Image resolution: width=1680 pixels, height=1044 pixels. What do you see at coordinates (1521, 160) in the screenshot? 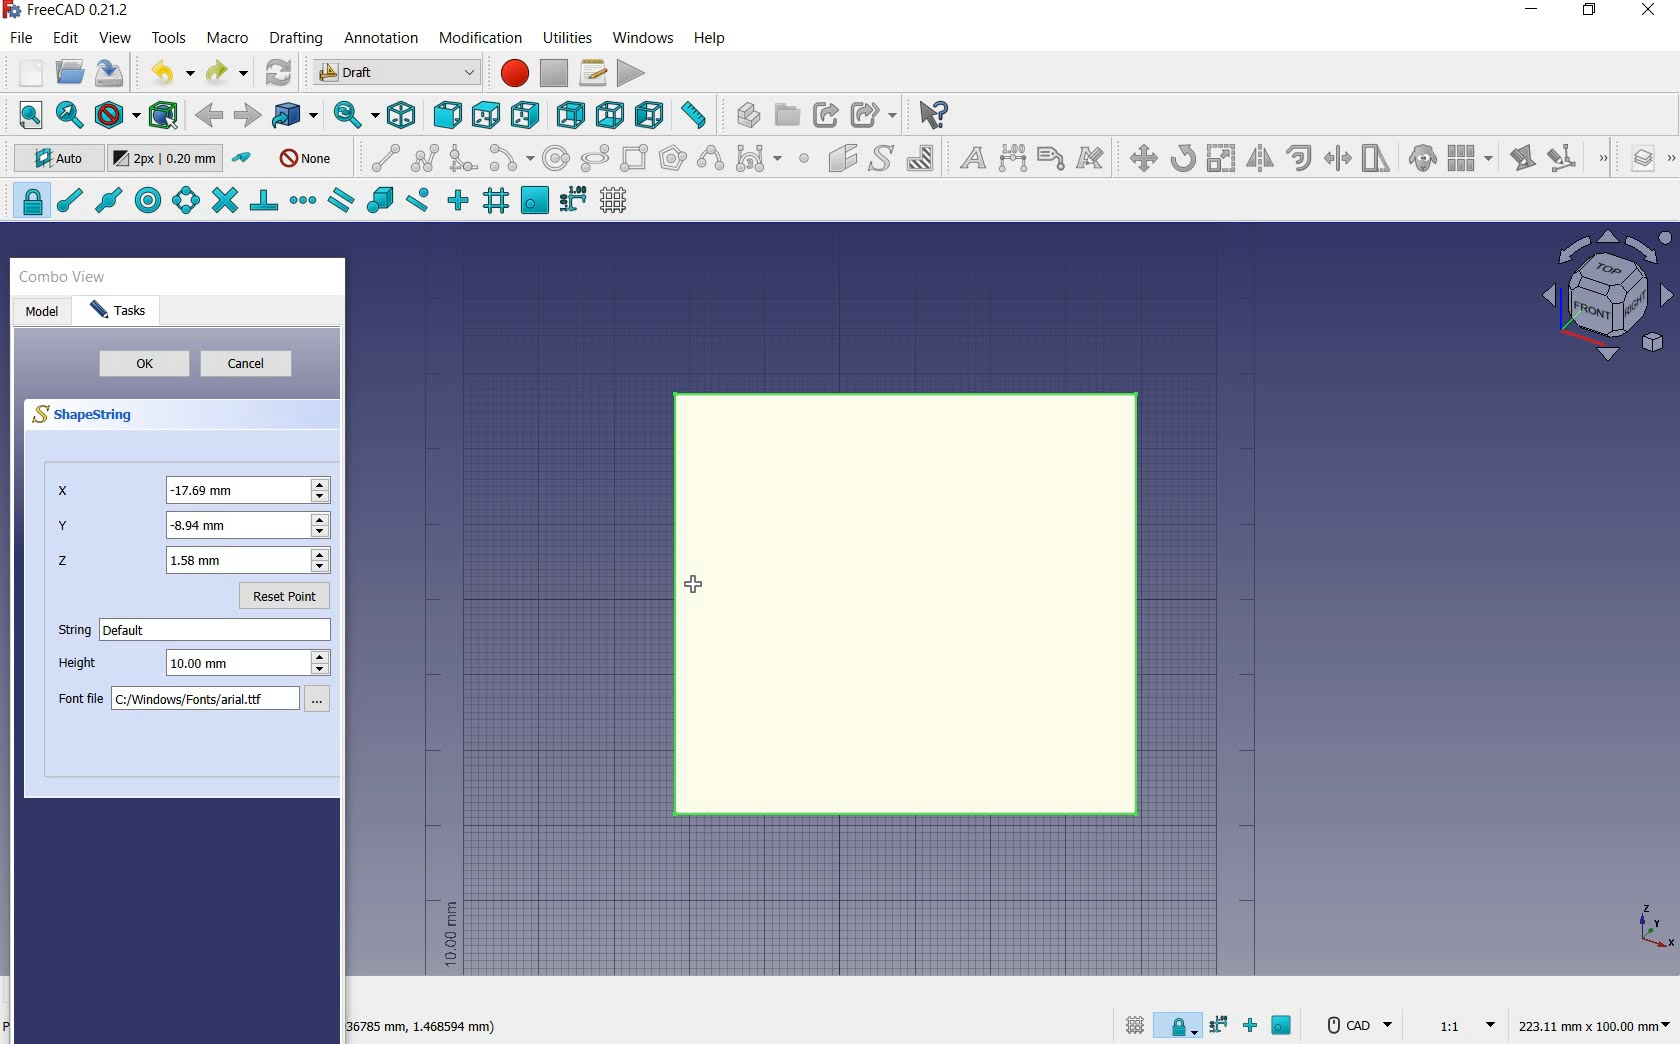
I see `edit` at bounding box center [1521, 160].